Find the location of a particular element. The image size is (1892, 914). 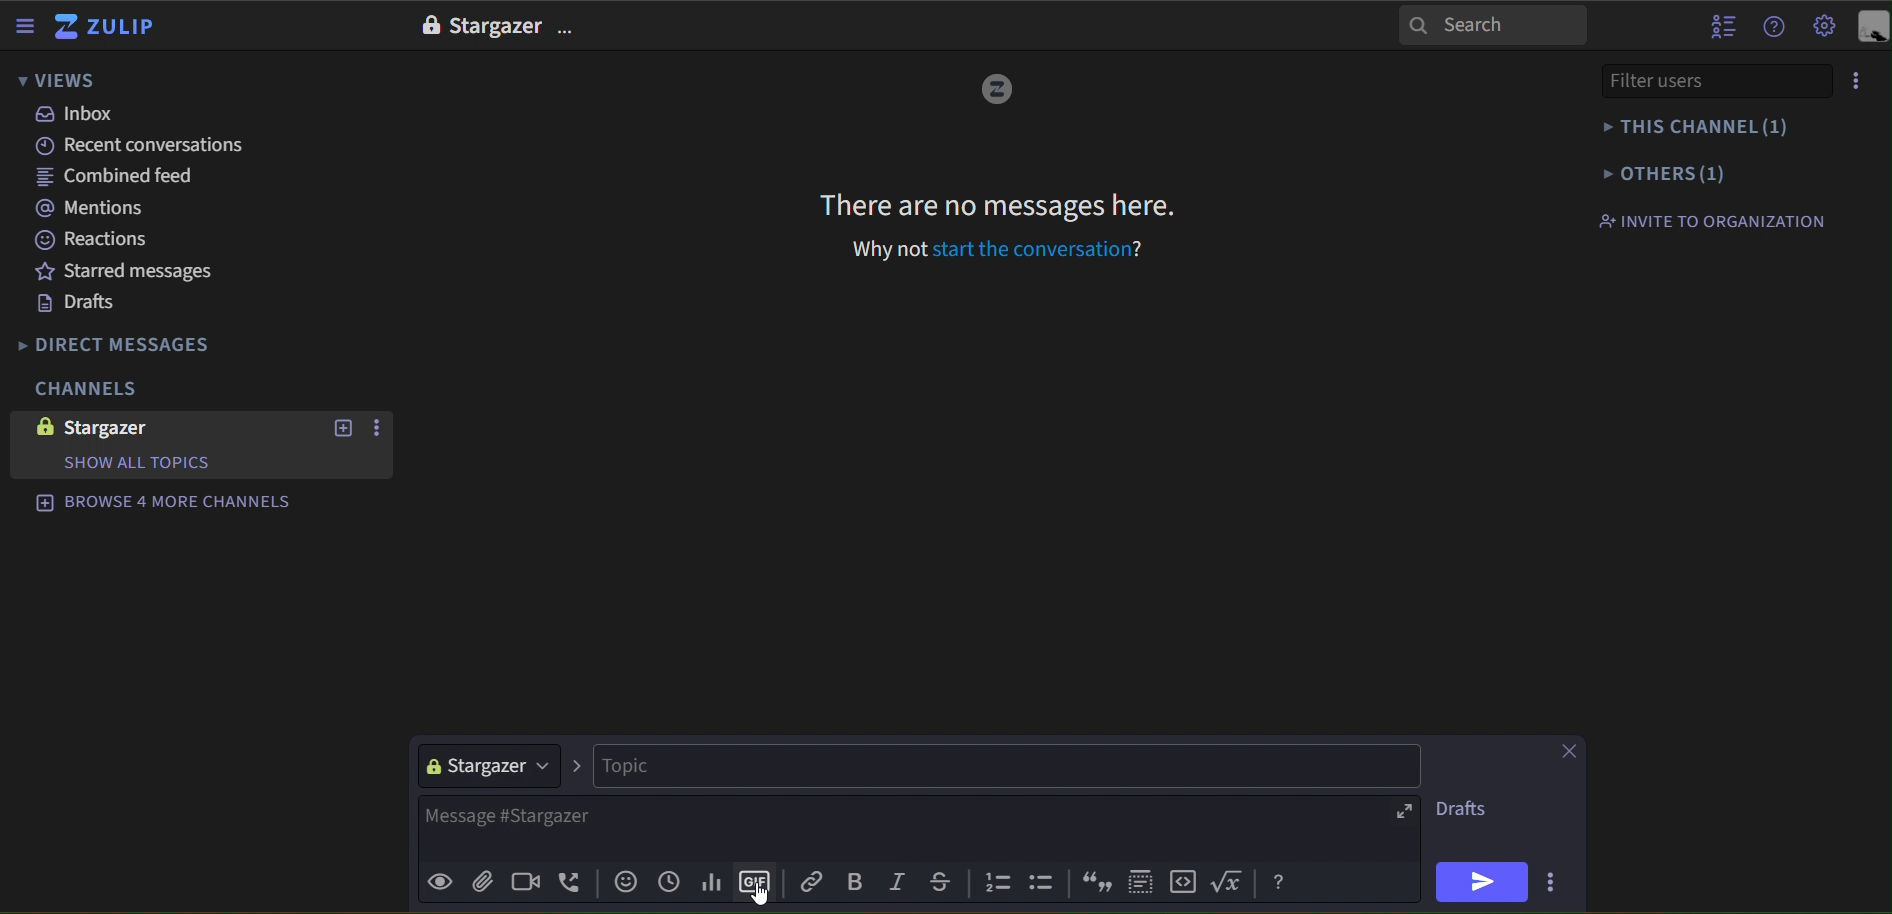

topics is located at coordinates (1005, 766).